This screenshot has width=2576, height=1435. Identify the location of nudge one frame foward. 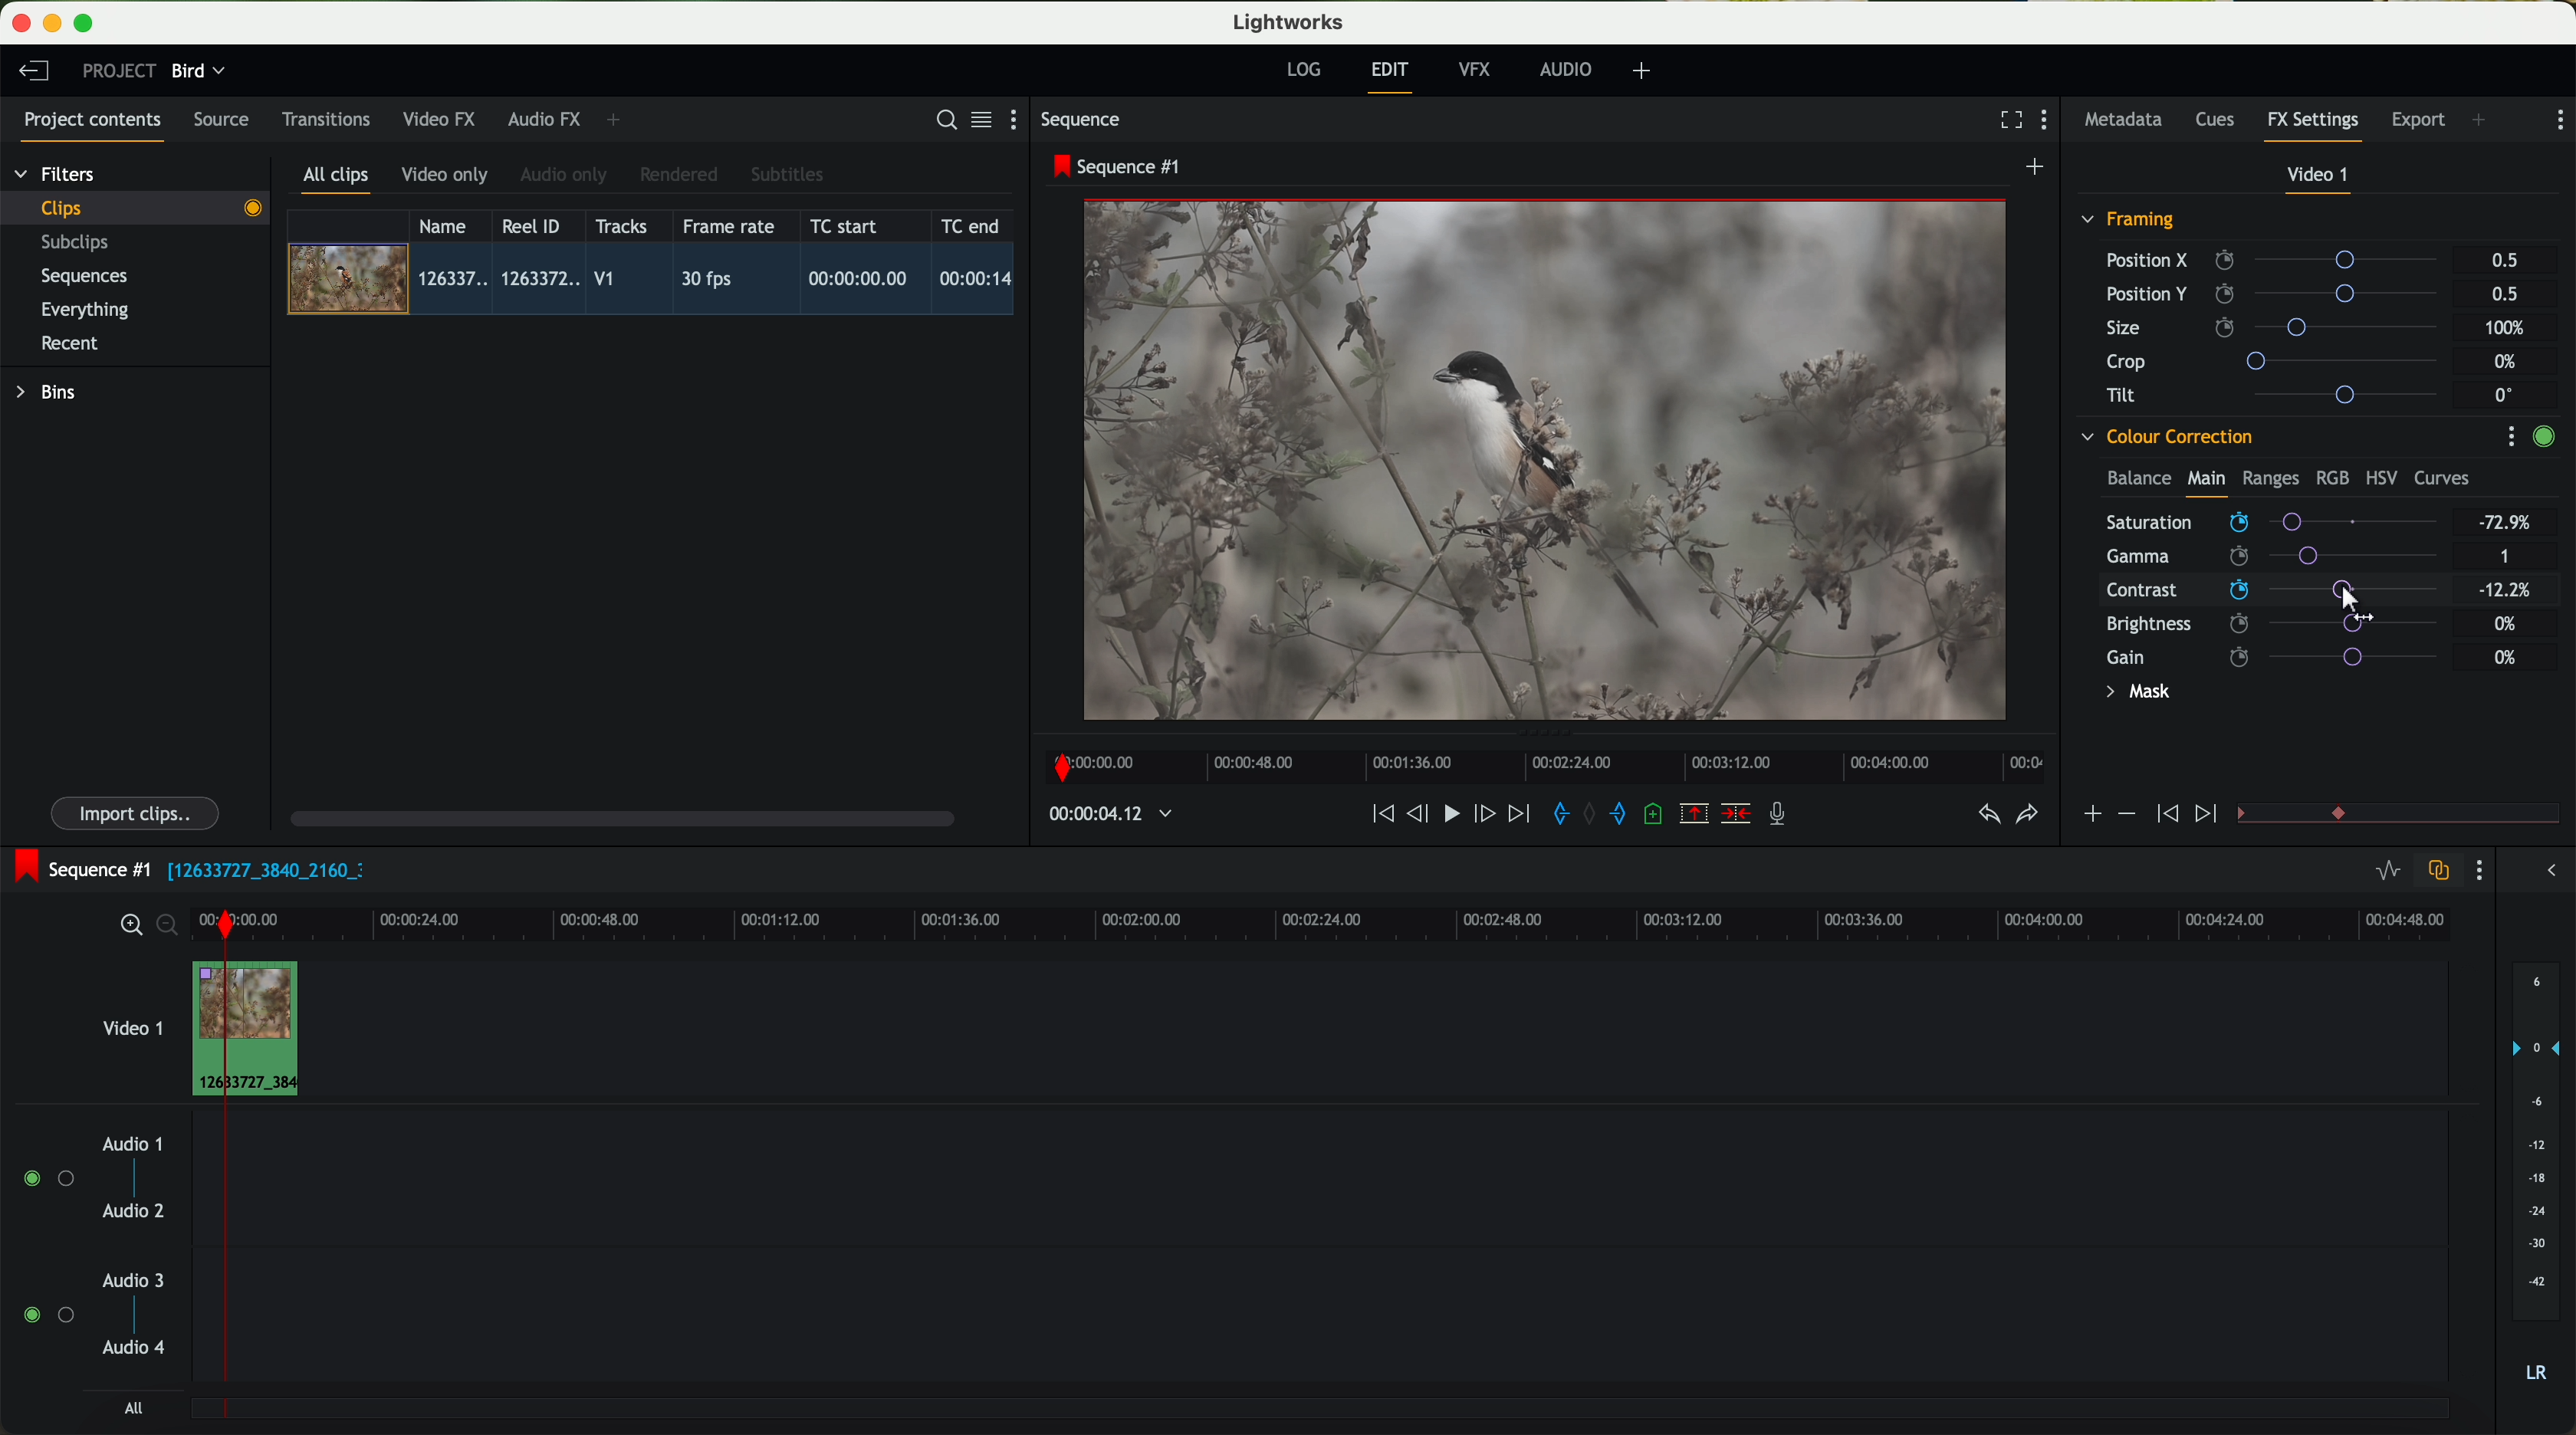
(1487, 815).